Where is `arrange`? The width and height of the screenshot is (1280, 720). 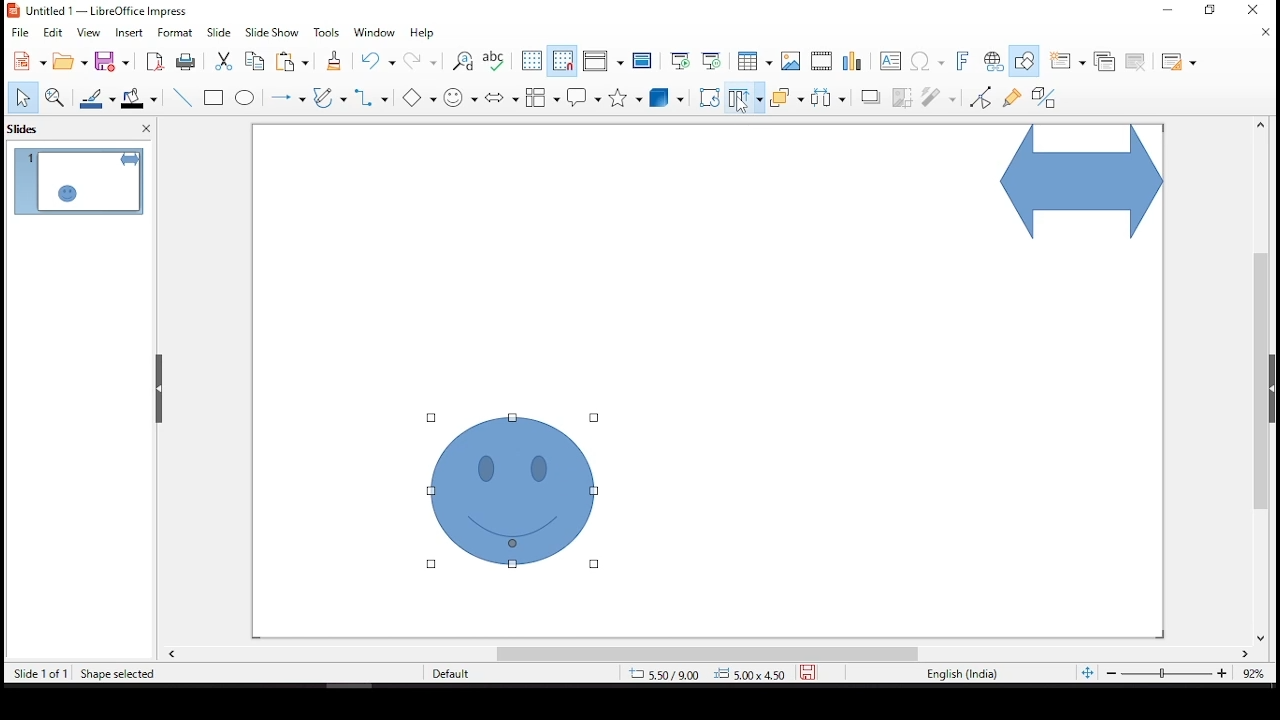 arrange is located at coordinates (786, 99).